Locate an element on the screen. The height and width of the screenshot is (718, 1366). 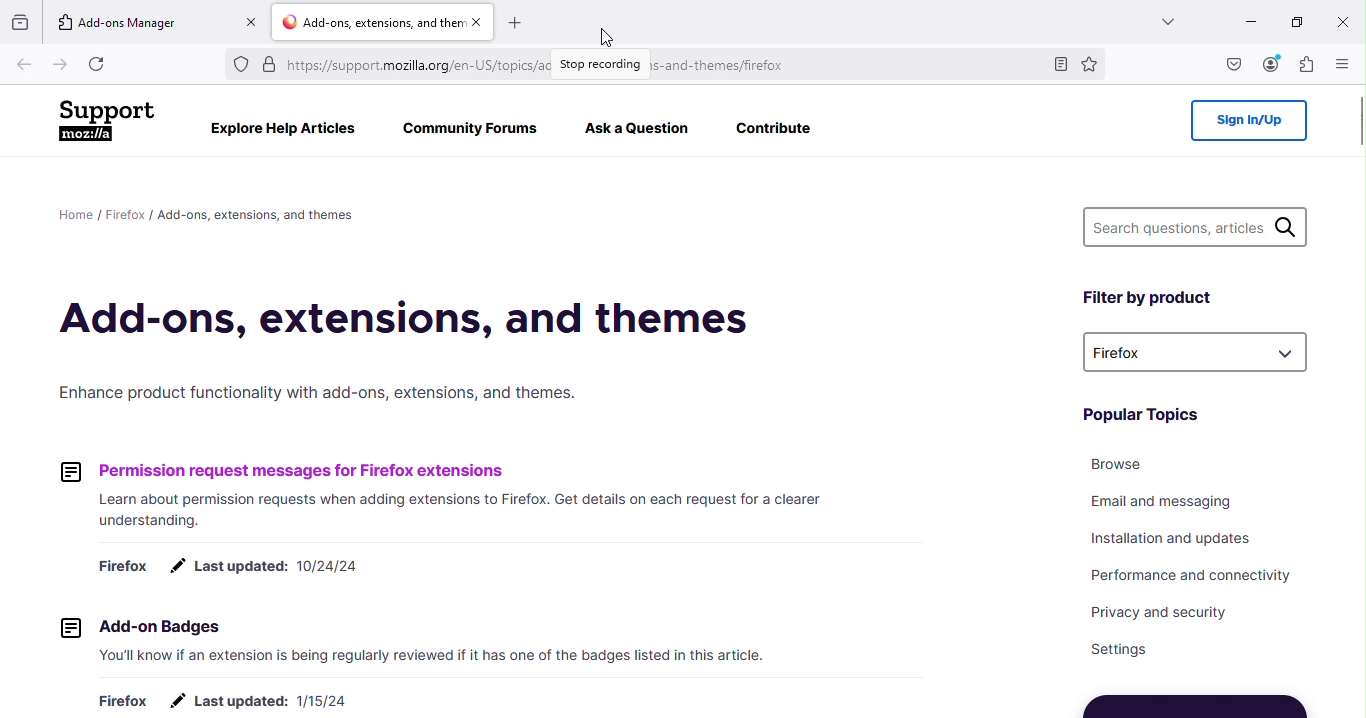
Toggle reader view is located at coordinates (1060, 63).